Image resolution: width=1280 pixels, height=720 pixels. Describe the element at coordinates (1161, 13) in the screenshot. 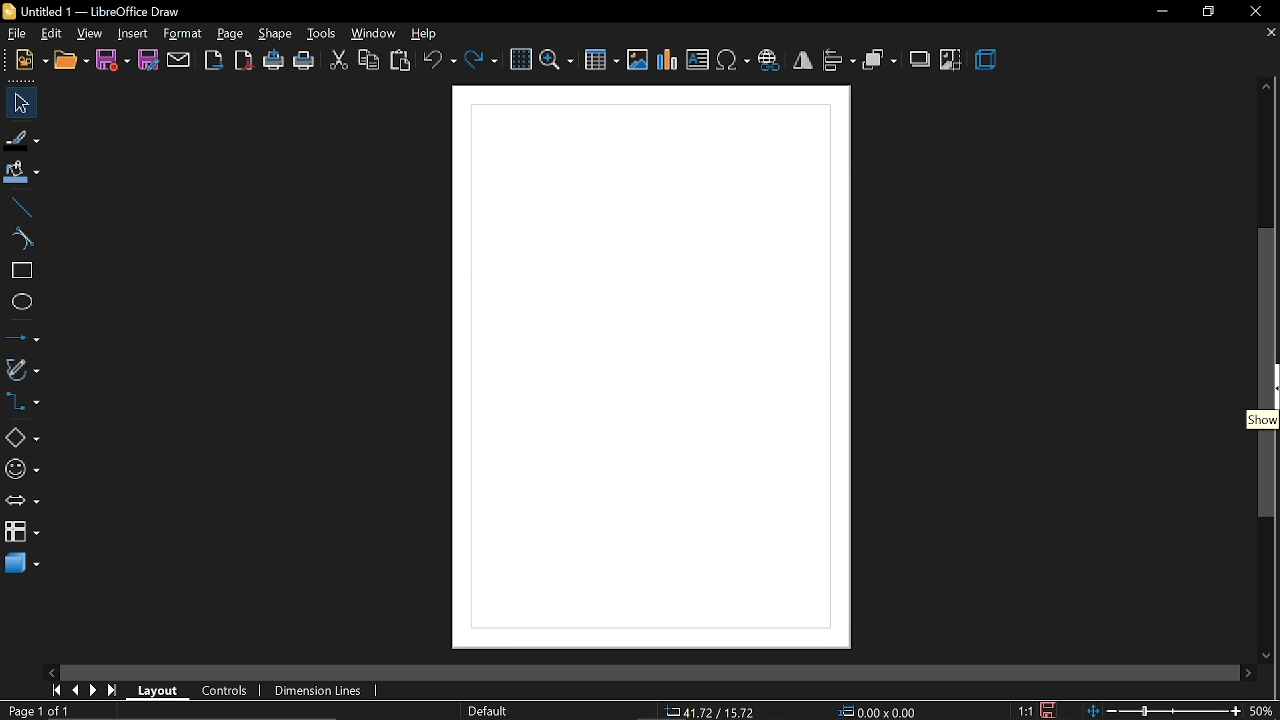

I see `minimize` at that location.